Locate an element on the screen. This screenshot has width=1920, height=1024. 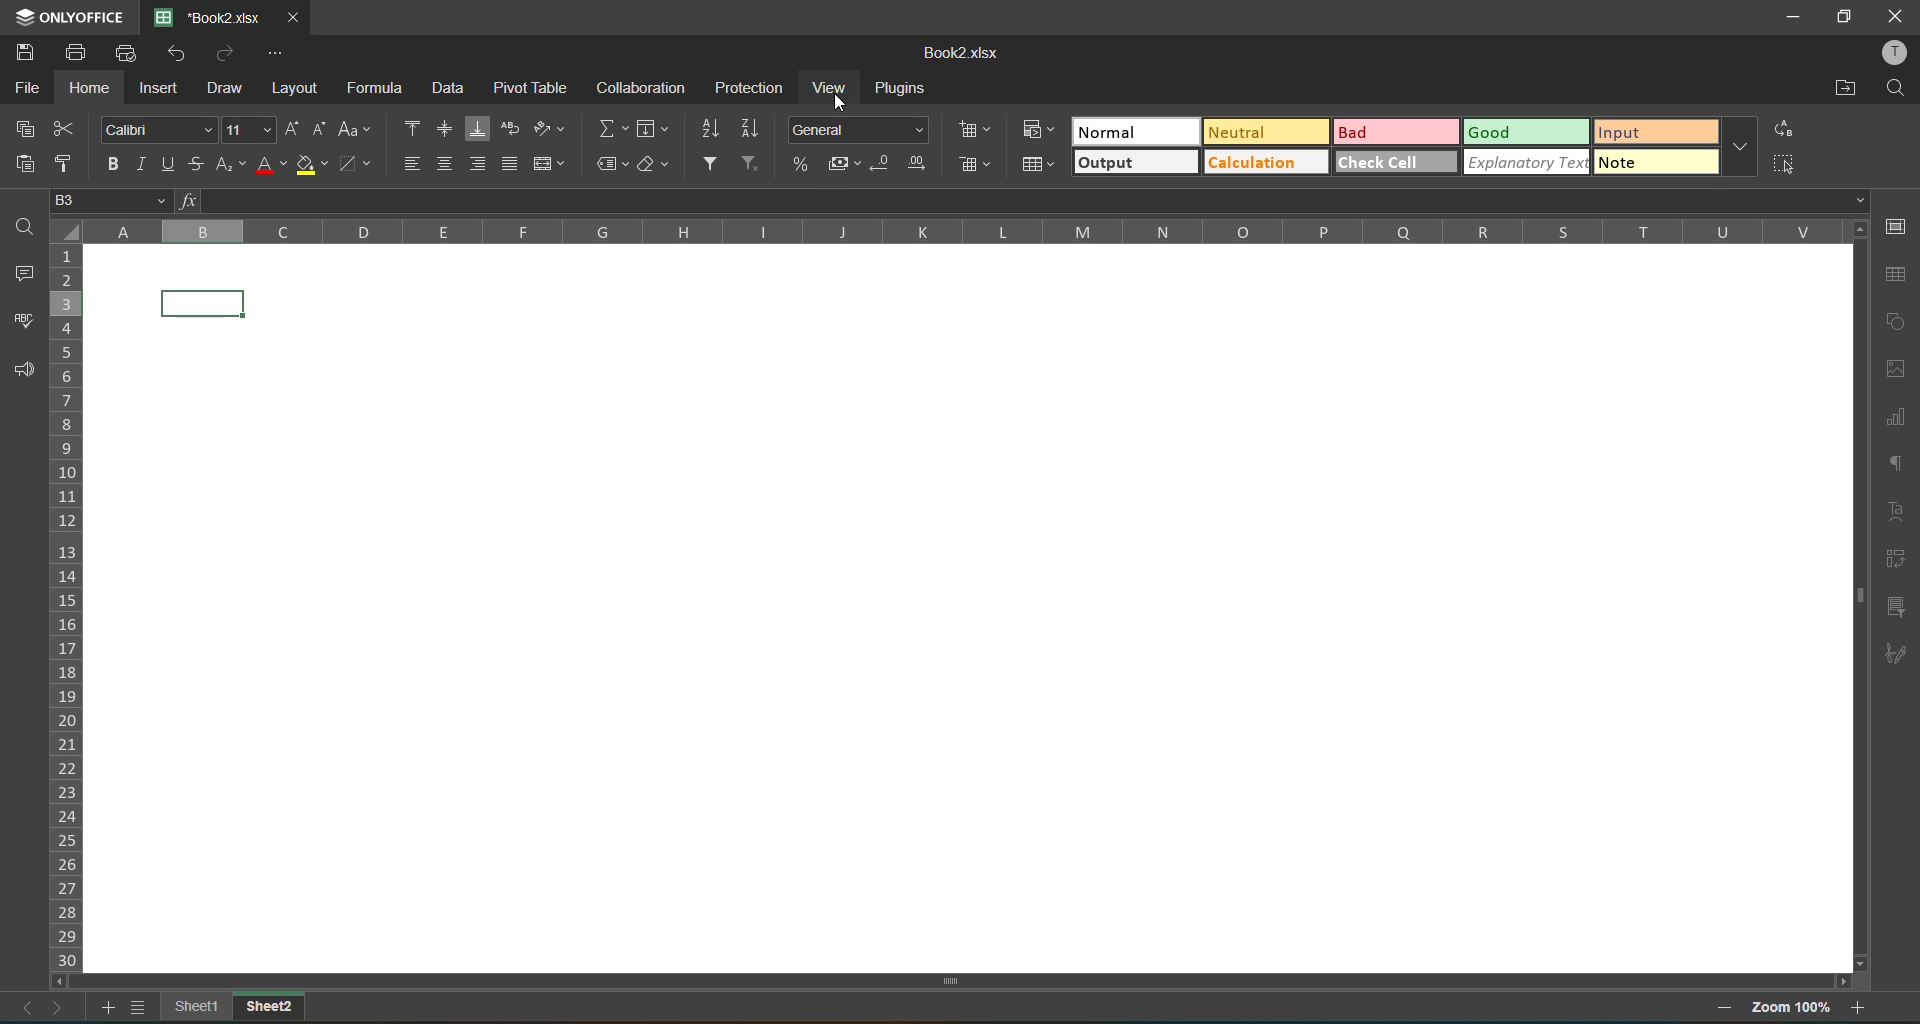
align top is located at coordinates (415, 125).